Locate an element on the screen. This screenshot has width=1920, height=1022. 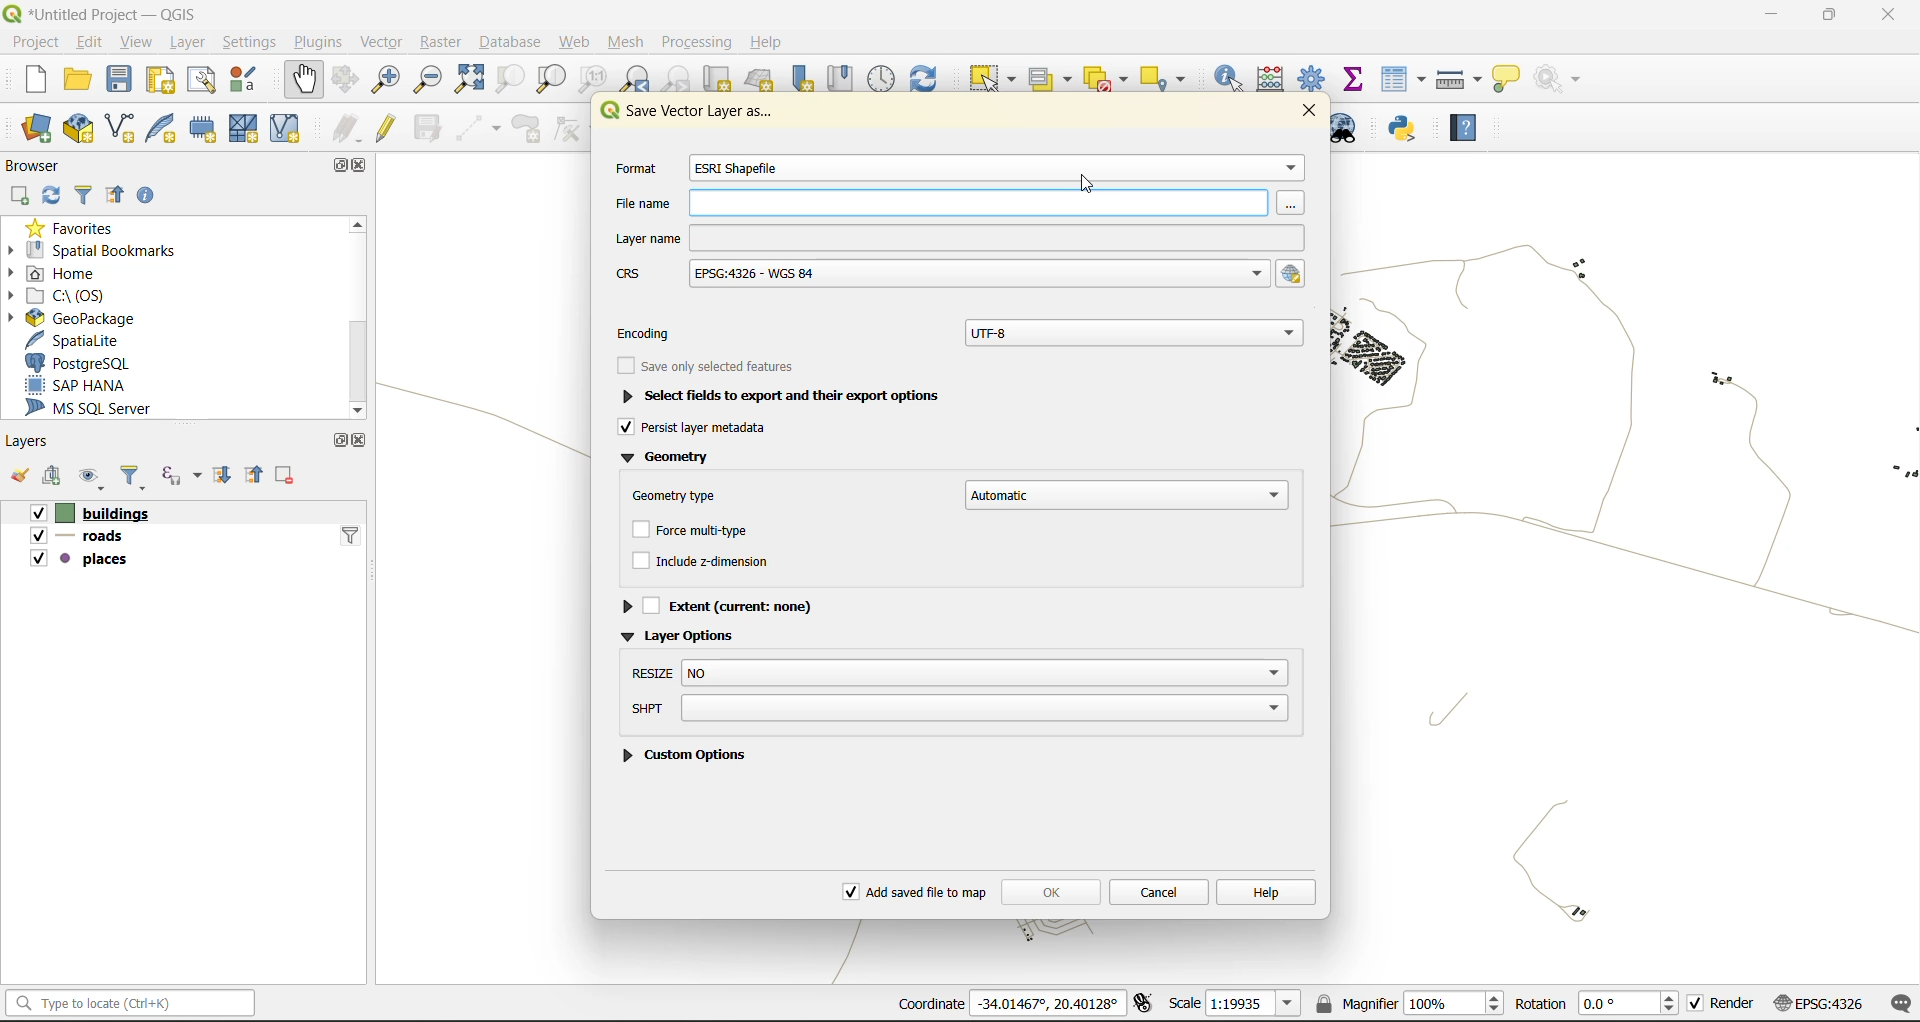
vertex tools is located at coordinates (571, 128).